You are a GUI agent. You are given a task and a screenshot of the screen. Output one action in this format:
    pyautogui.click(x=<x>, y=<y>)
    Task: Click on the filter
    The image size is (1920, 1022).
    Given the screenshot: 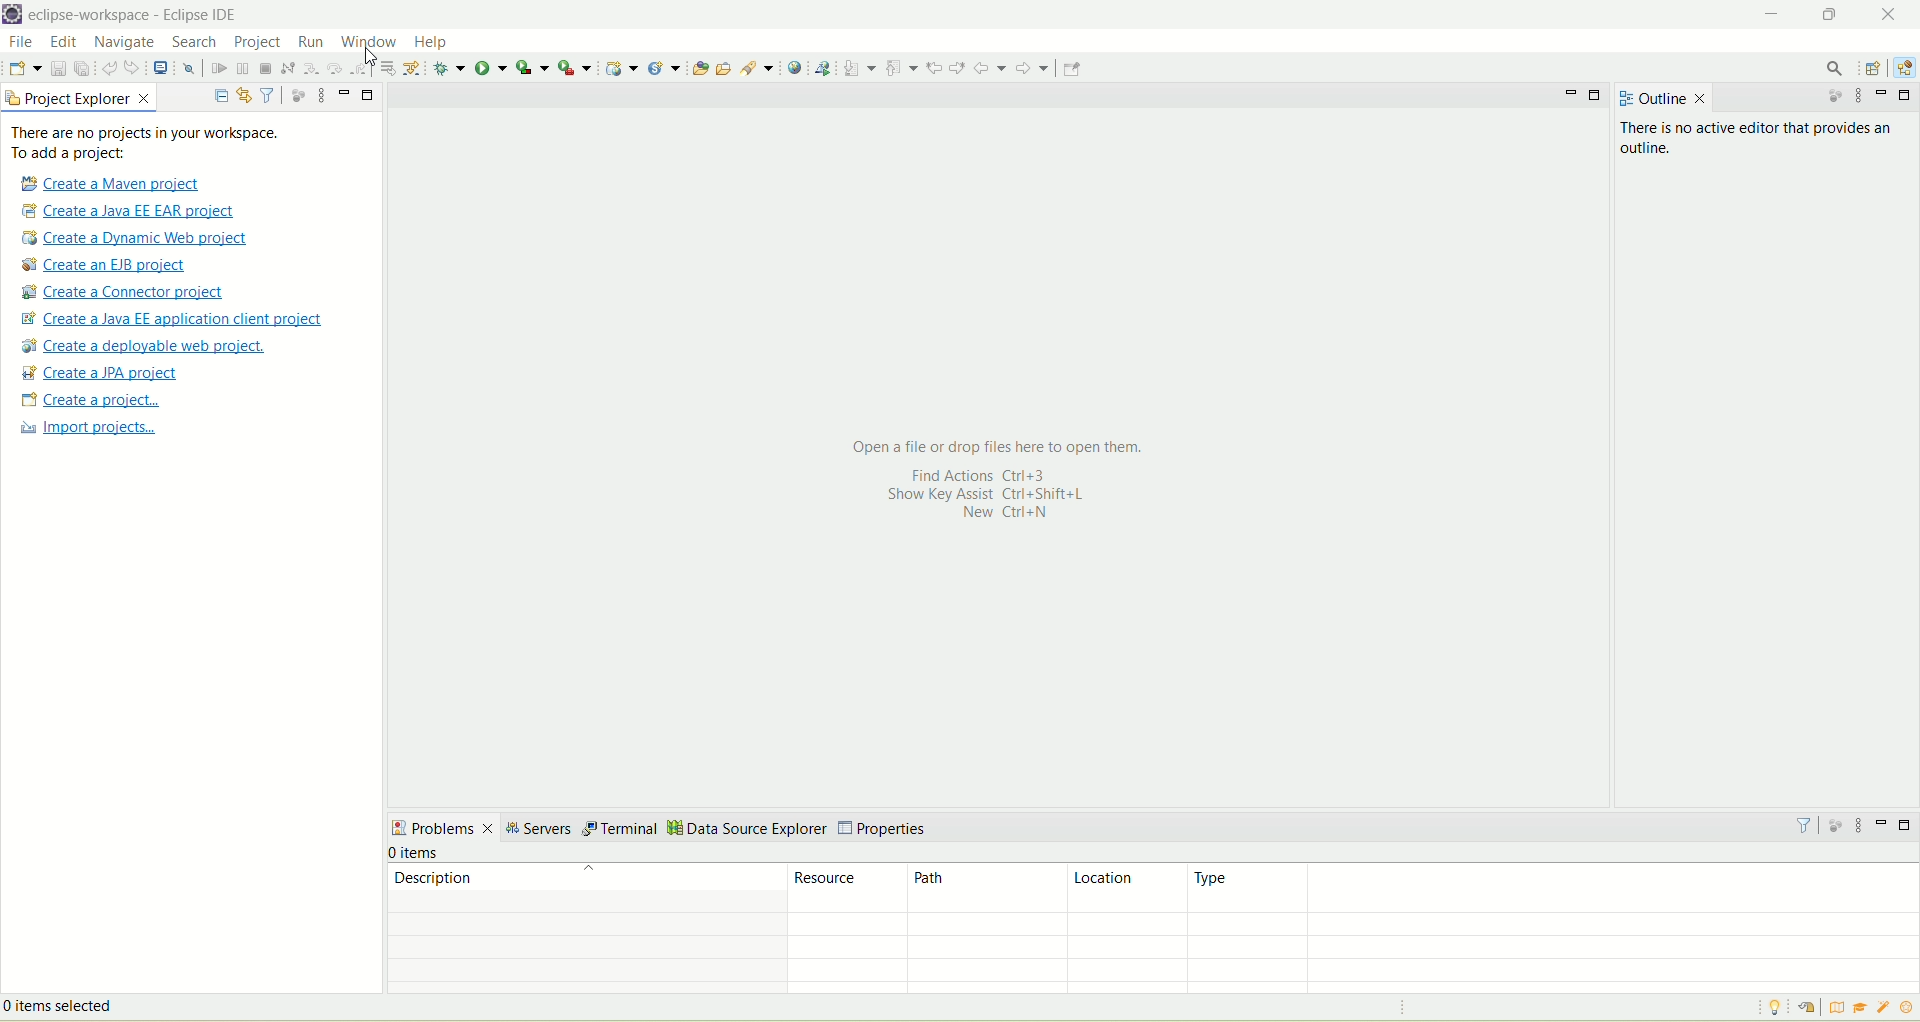 What is the action you would take?
    pyautogui.click(x=1804, y=824)
    